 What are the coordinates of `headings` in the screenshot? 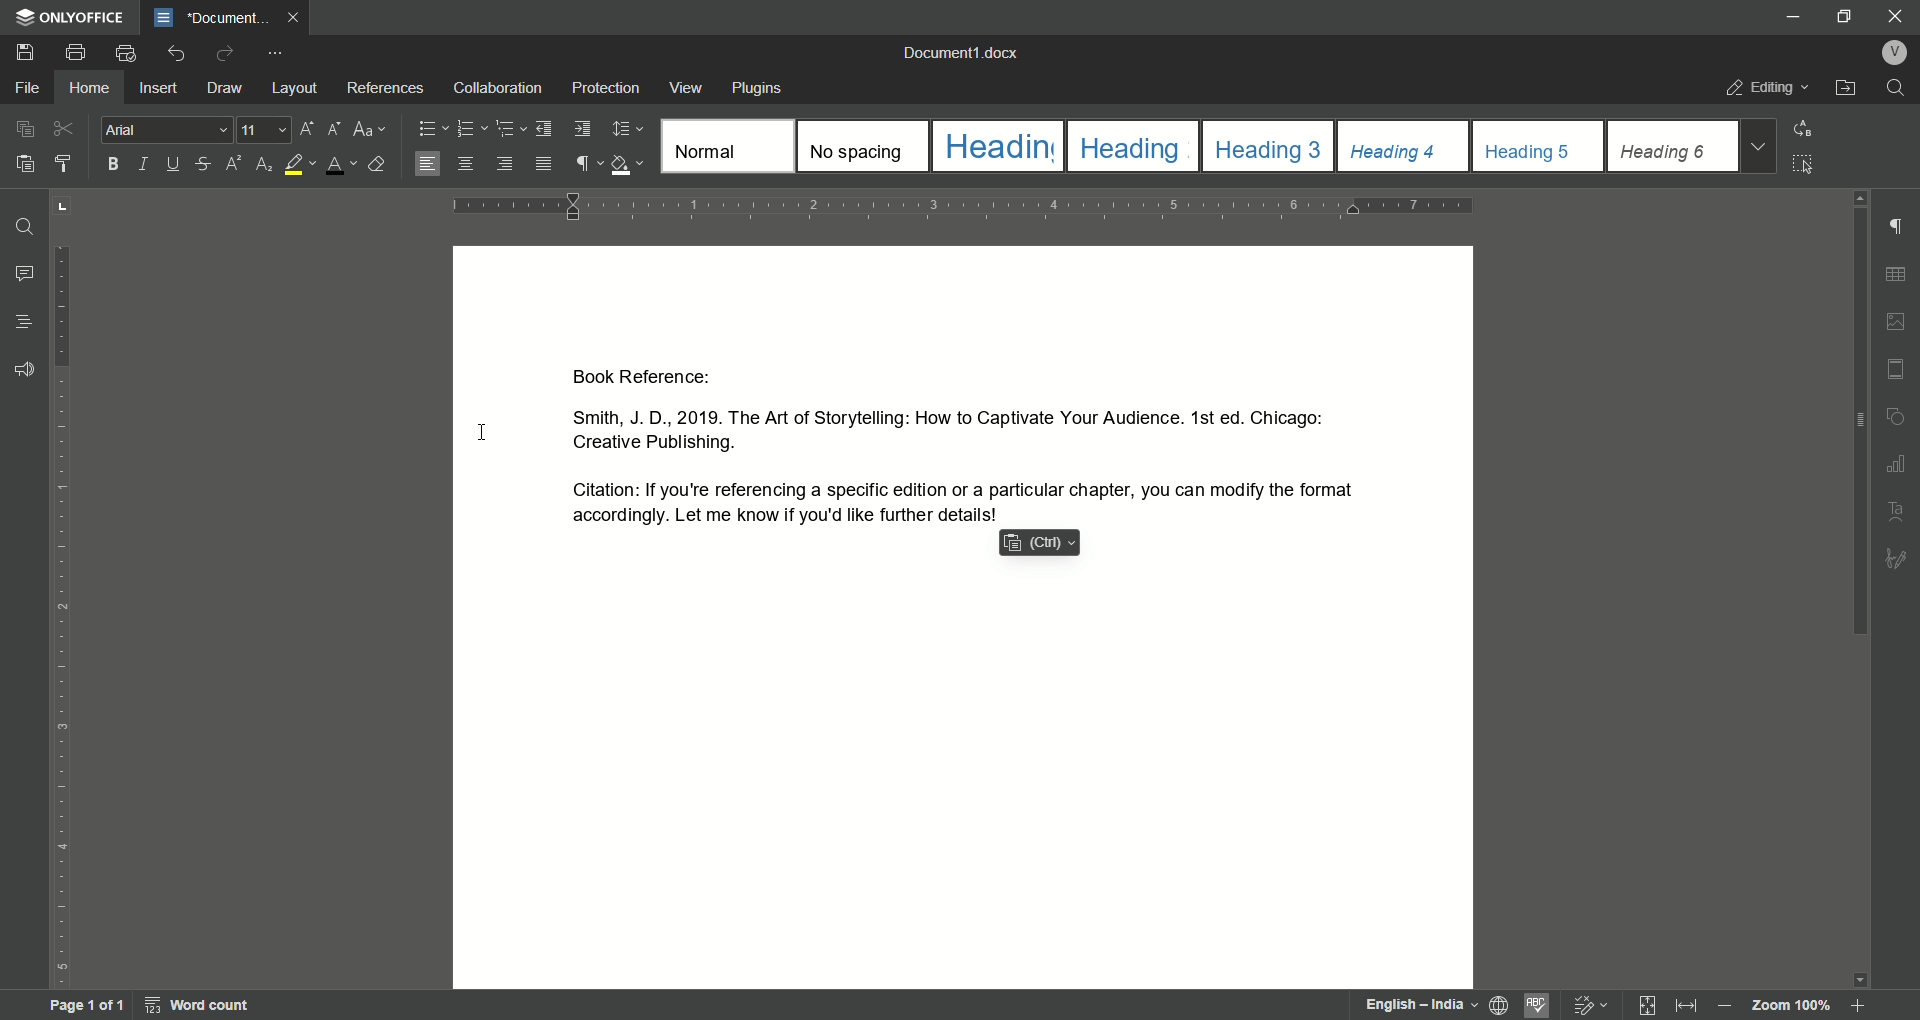 It's located at (996, 146).